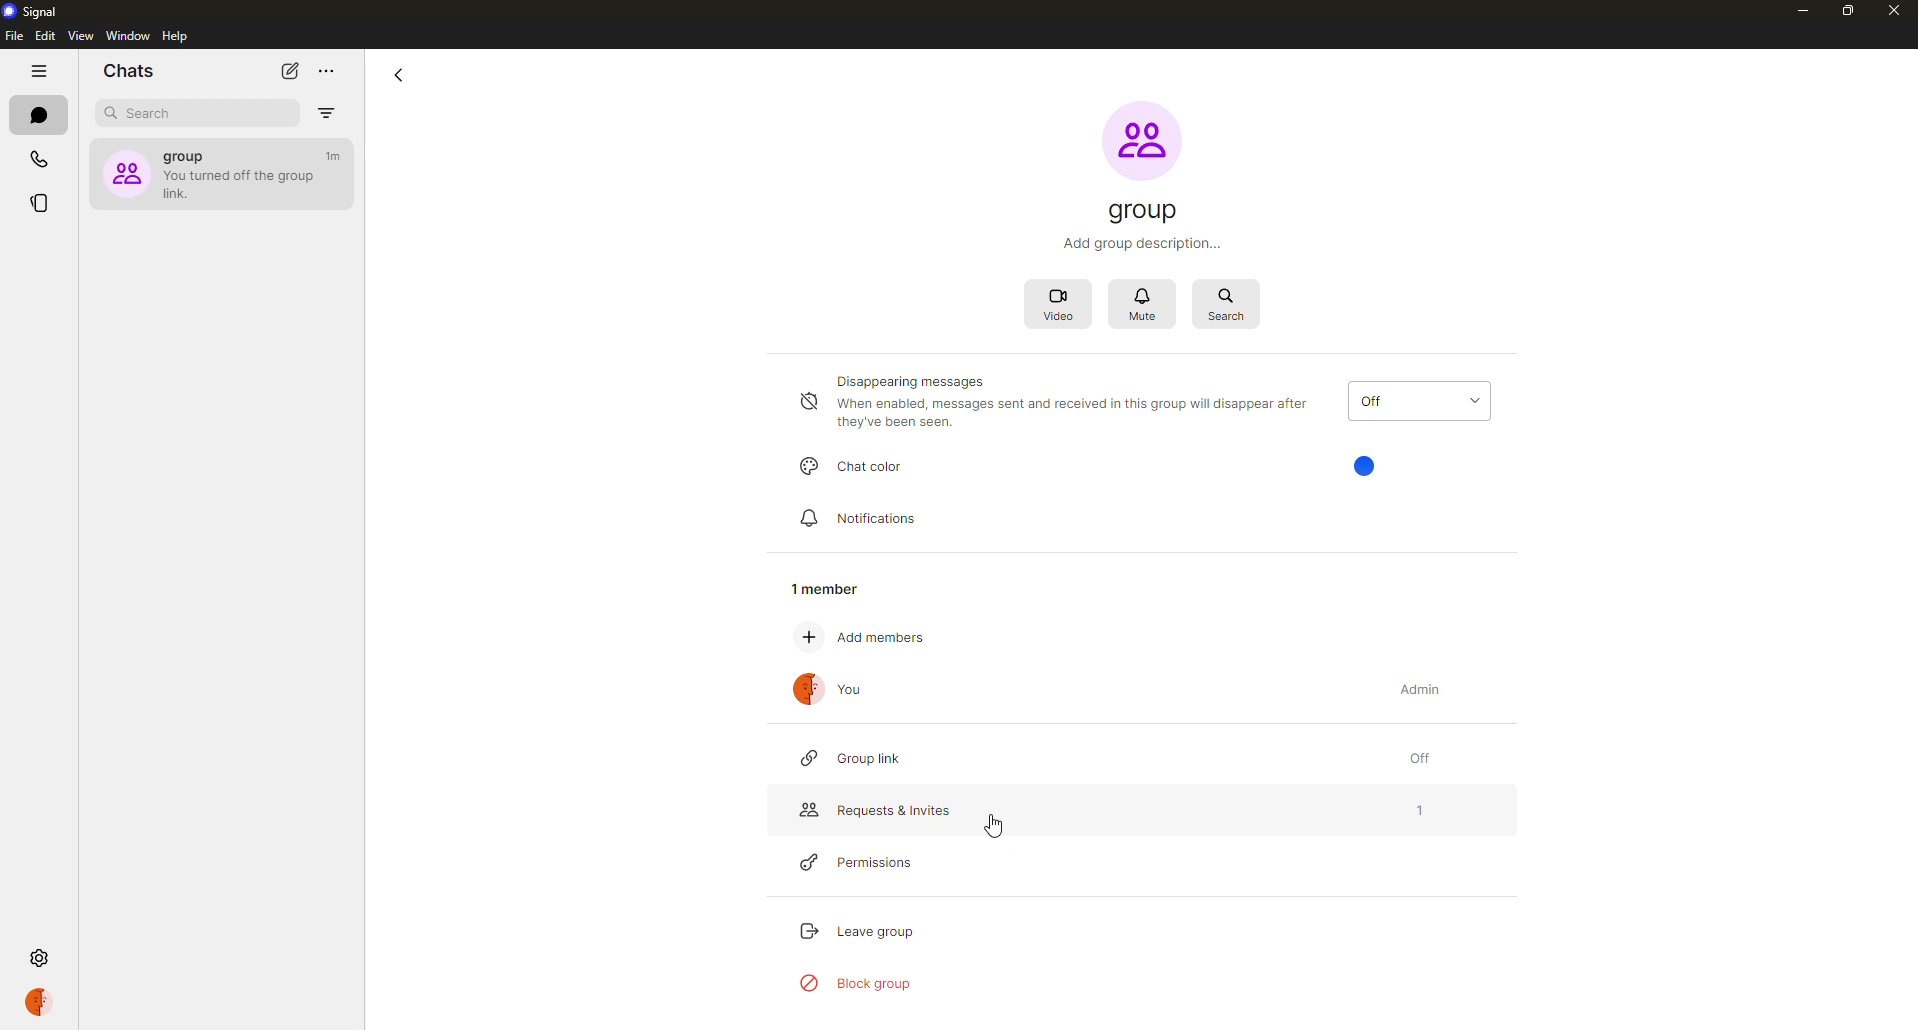  I want to click on cursor, so click(996, 827).